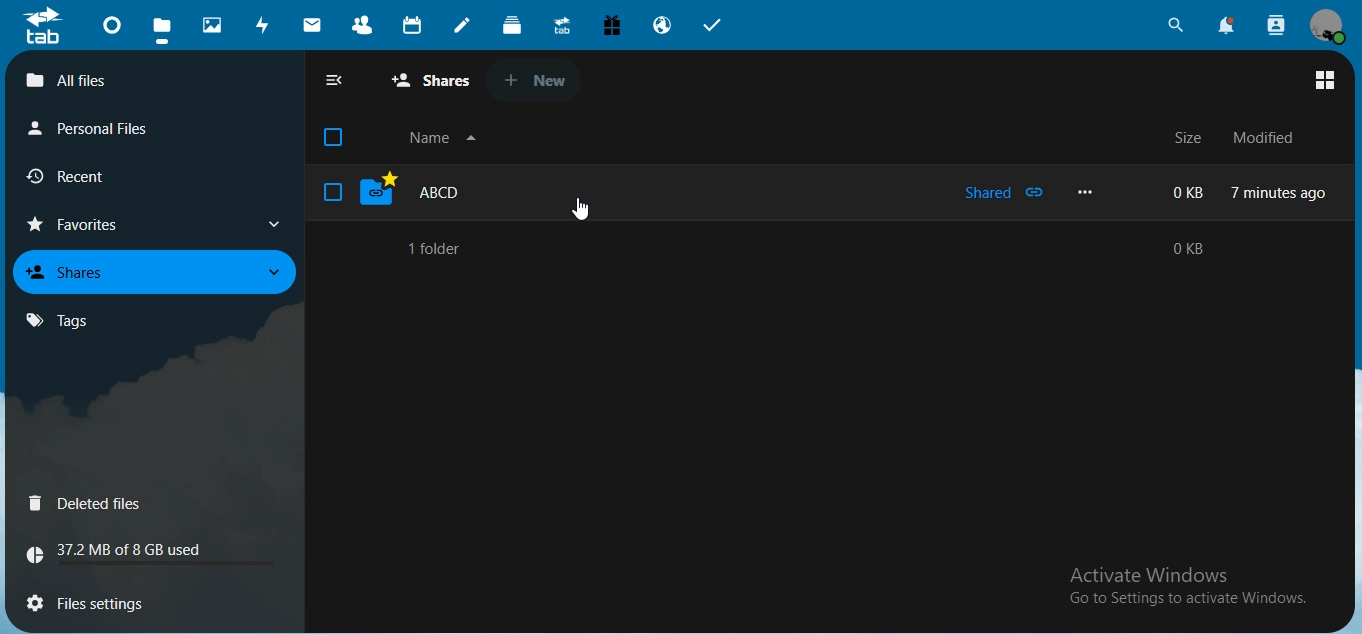 This screenshot has width=1362, height=634. Describe the element at coordinates (1184, 587) in the screenshot. I see `text` at that location.